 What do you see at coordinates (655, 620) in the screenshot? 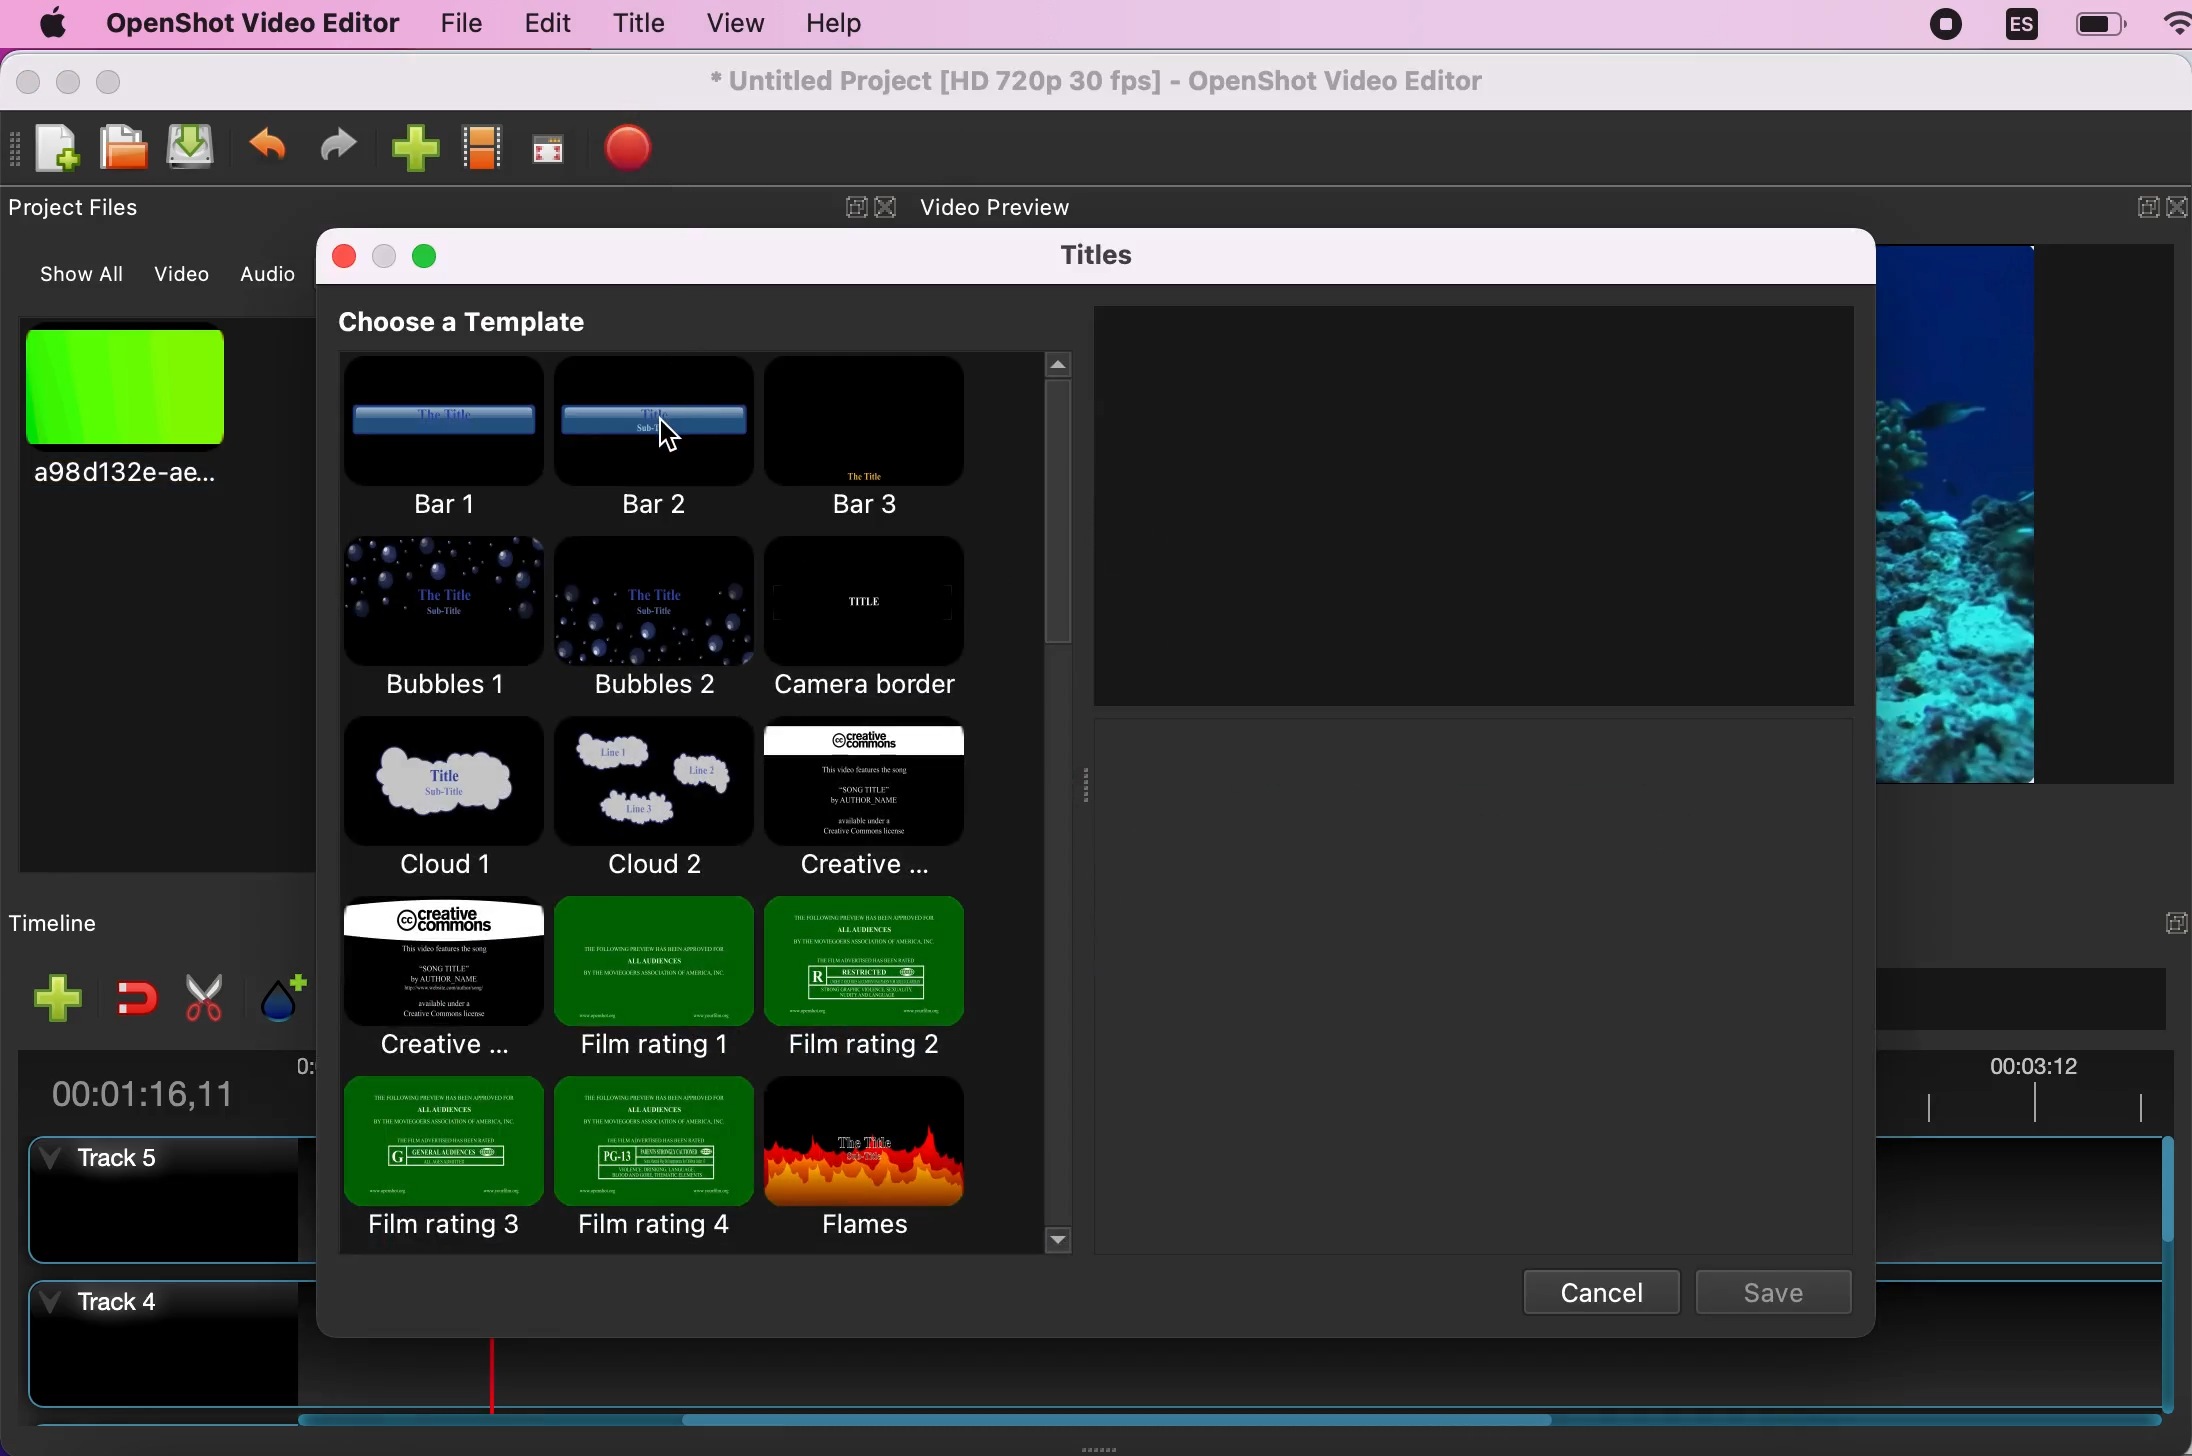
I see `bubbles 2` at bounding box center [655, 620].